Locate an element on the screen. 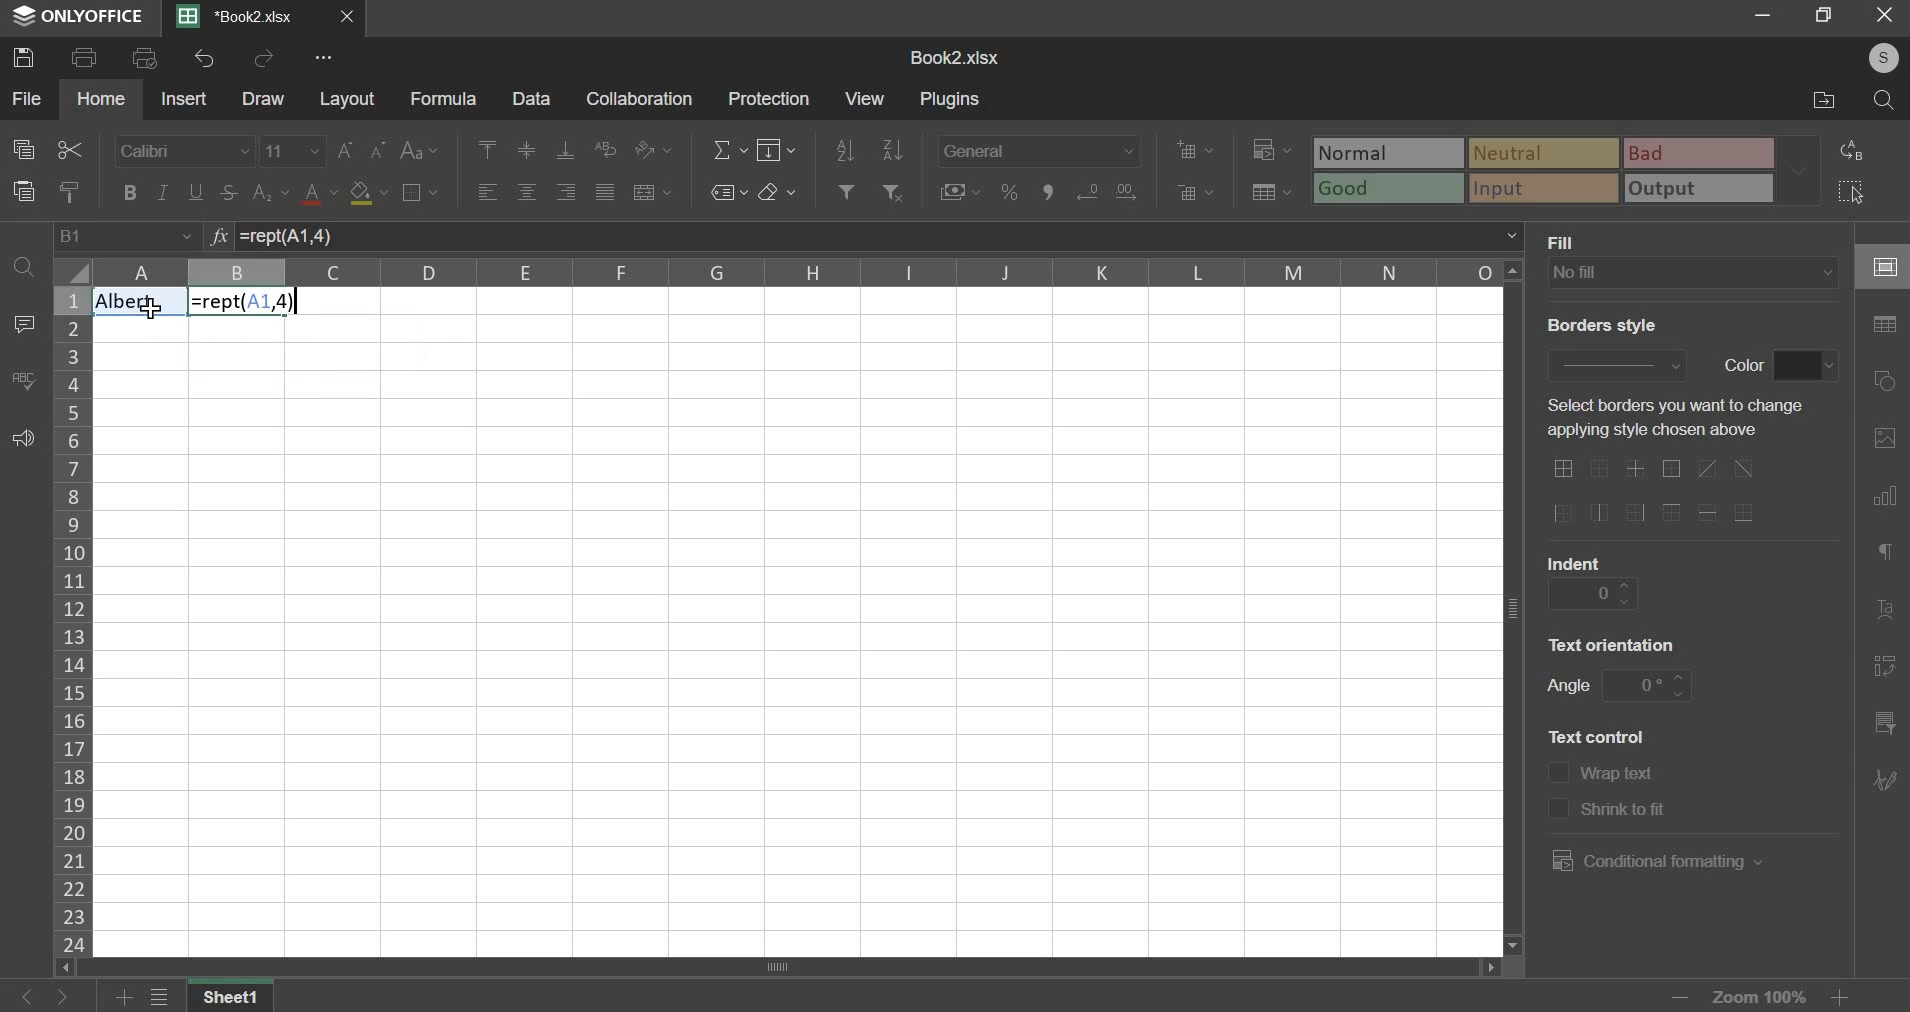  type is located at coordinates (1568, 169).